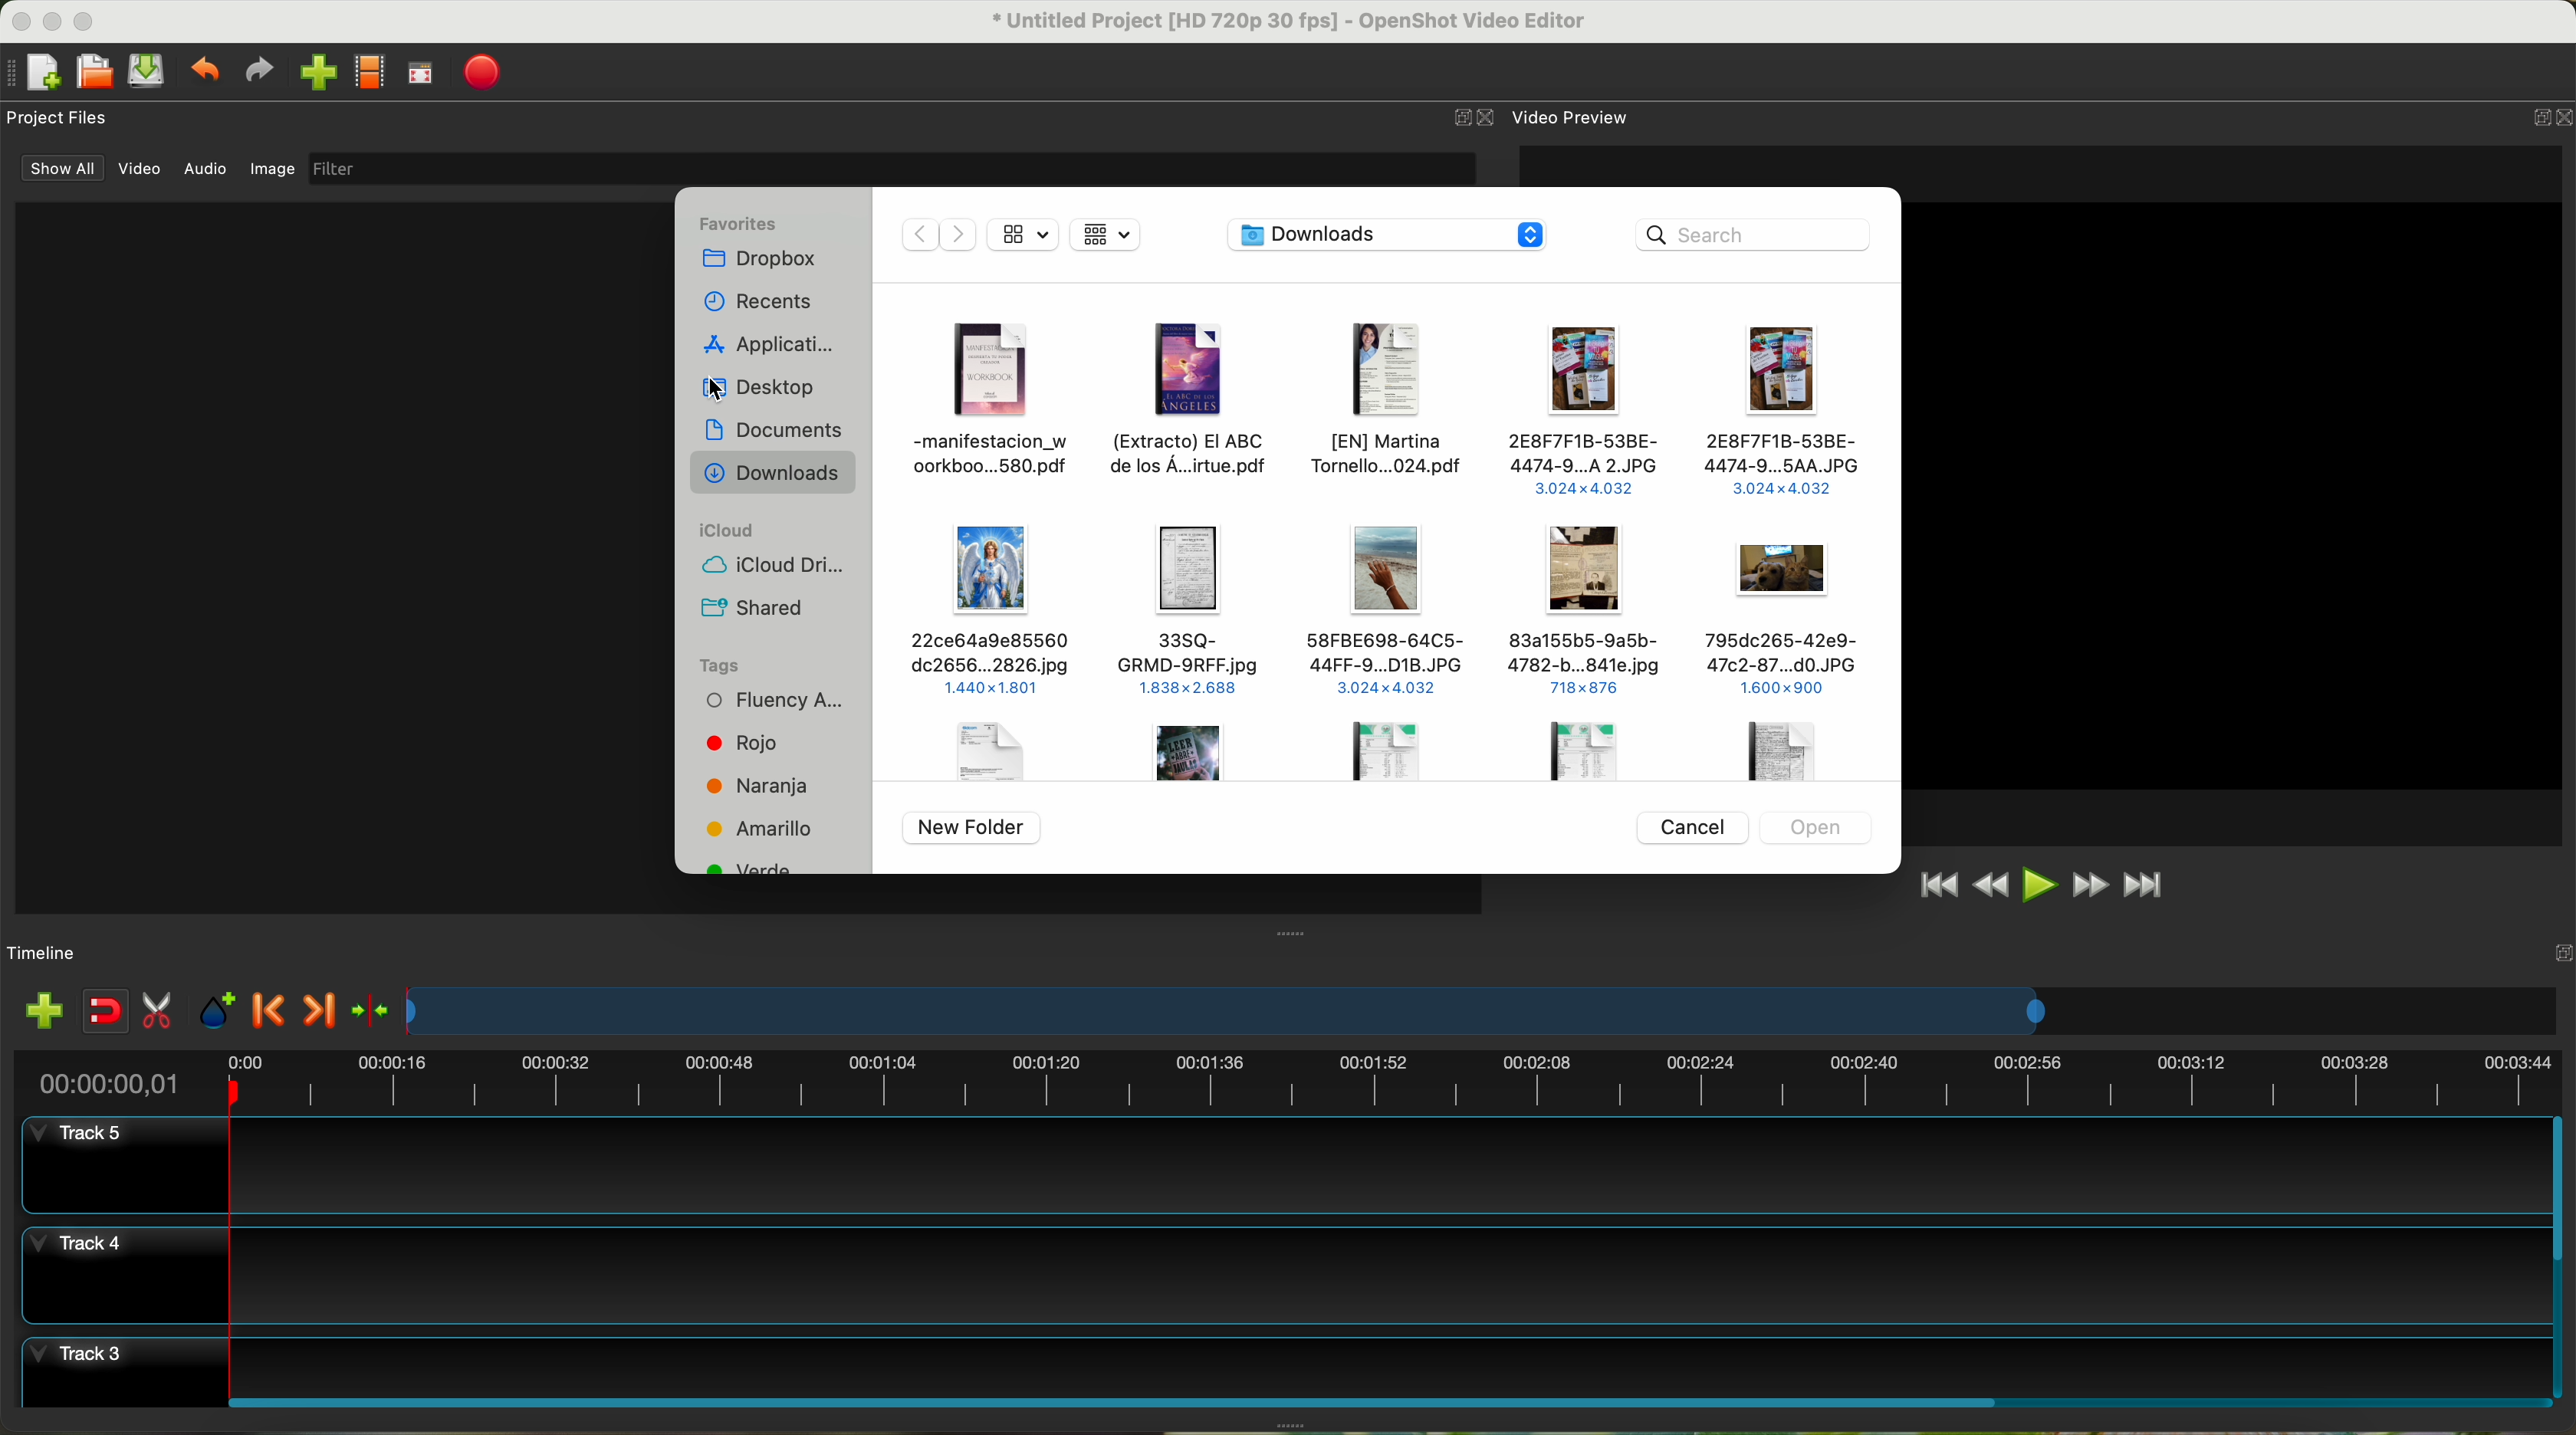 The image size is (2576, 1435). What do you see at coordinates (769, 703) in the screenshot?
I see `fluency tag` at bounding box center [769, 703].